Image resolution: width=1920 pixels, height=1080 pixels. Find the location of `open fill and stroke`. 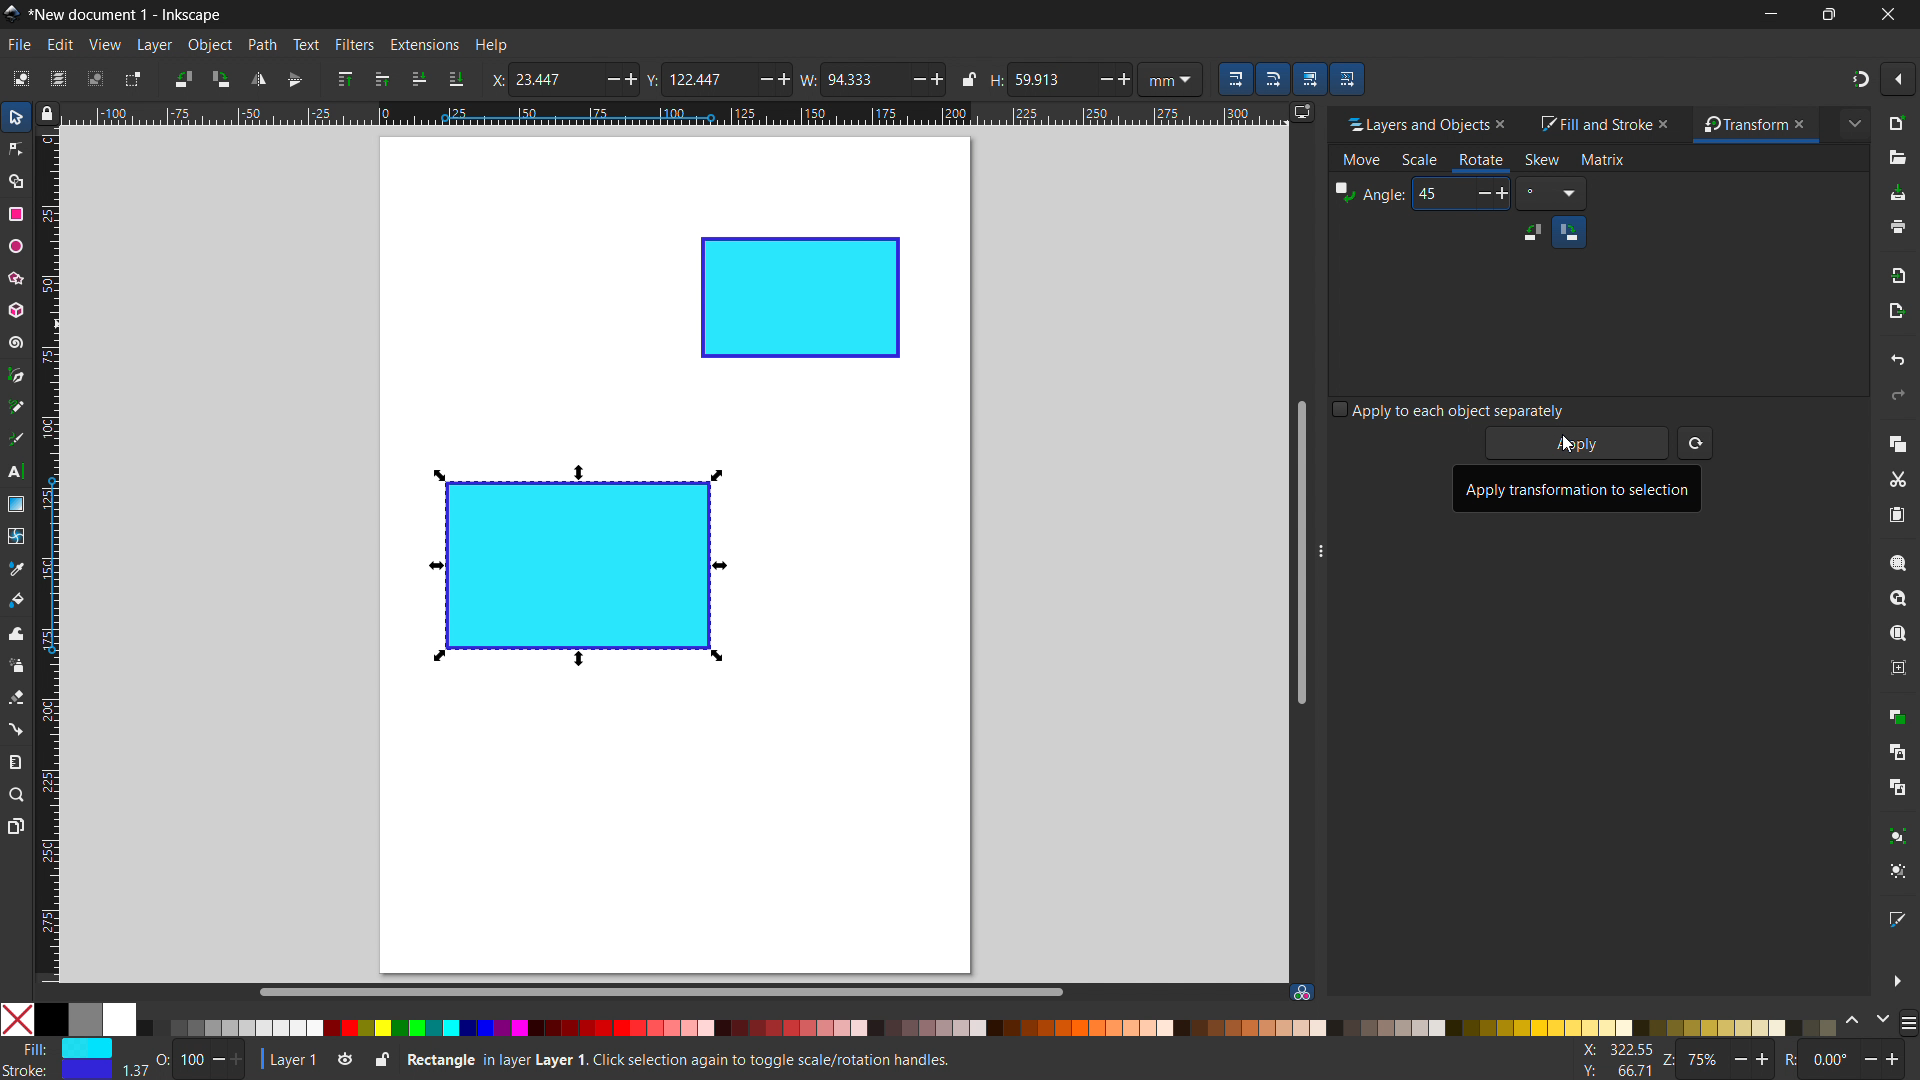

open fill and stroke is located at coordinates (1899, 918).